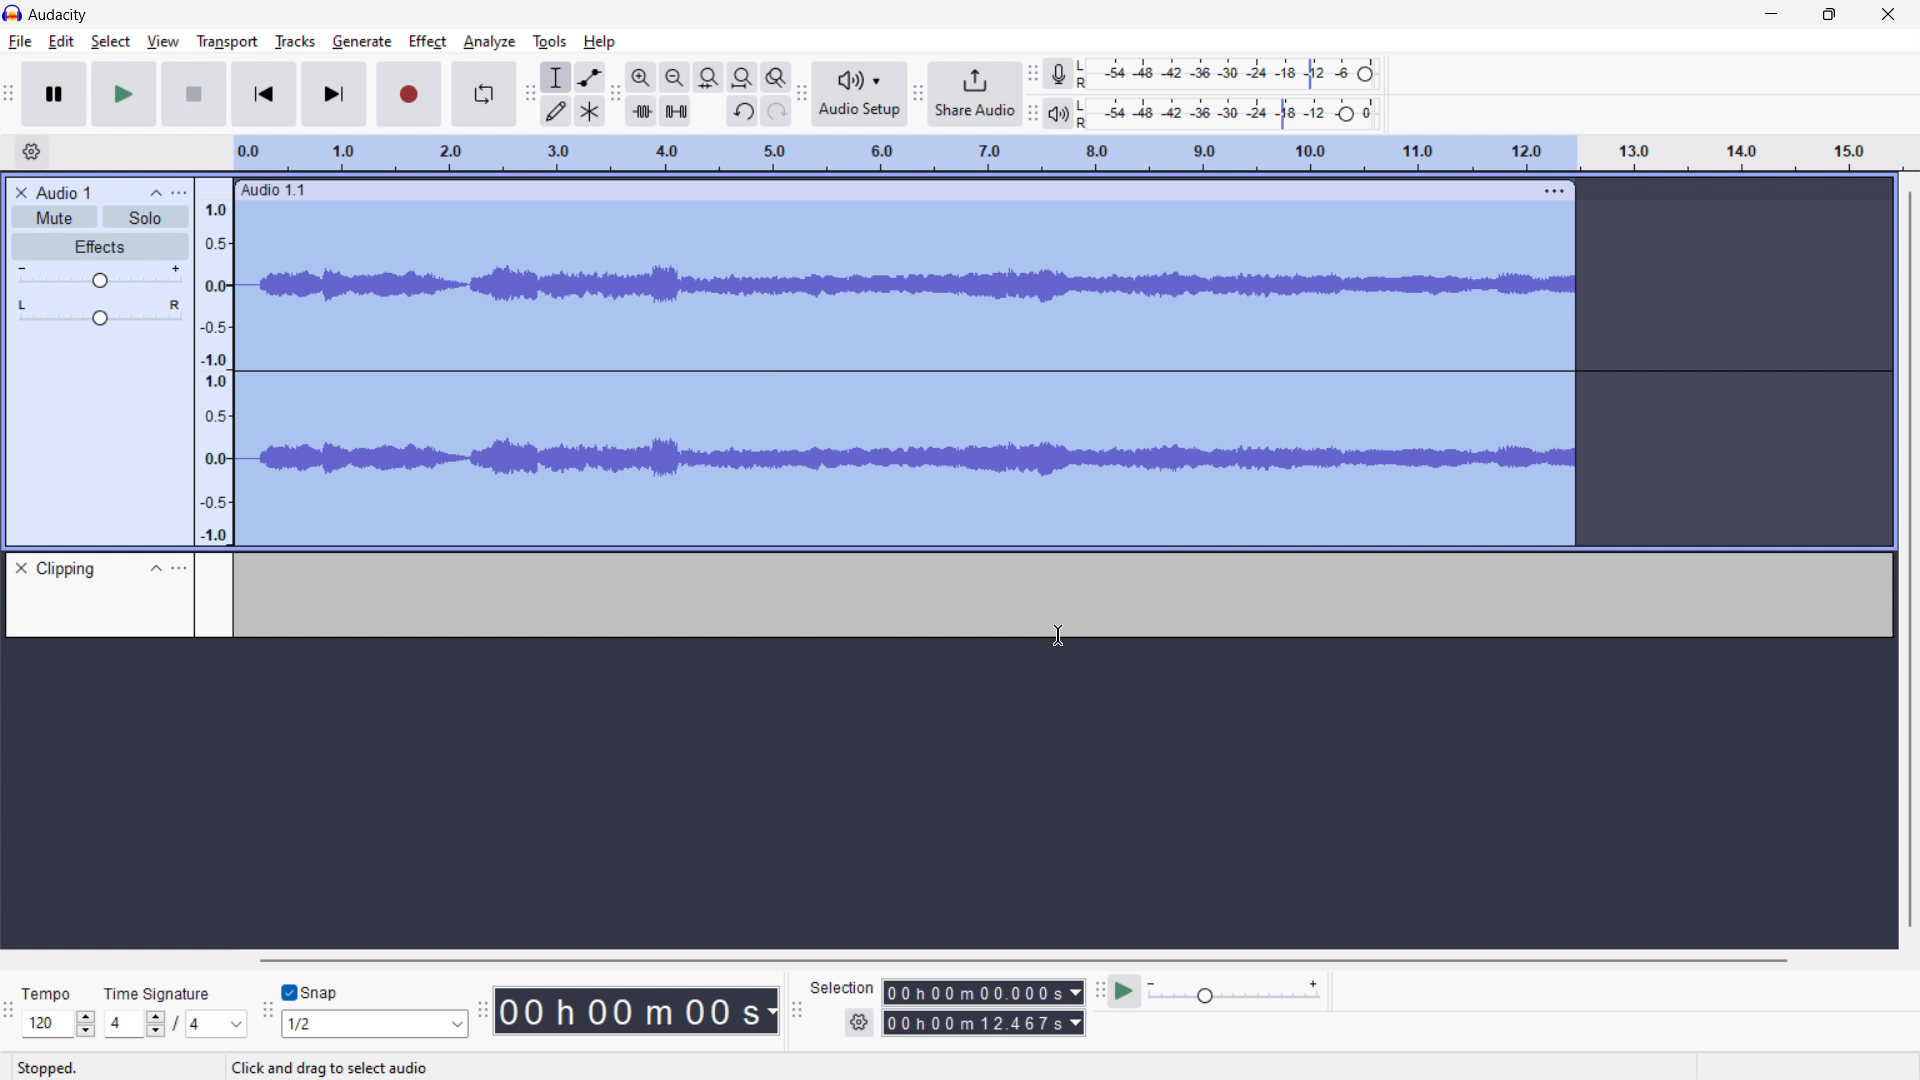 The height and width of the screenshot is (1080, 1920). I want to click on playback meter toolbar, so click(1032, 115).